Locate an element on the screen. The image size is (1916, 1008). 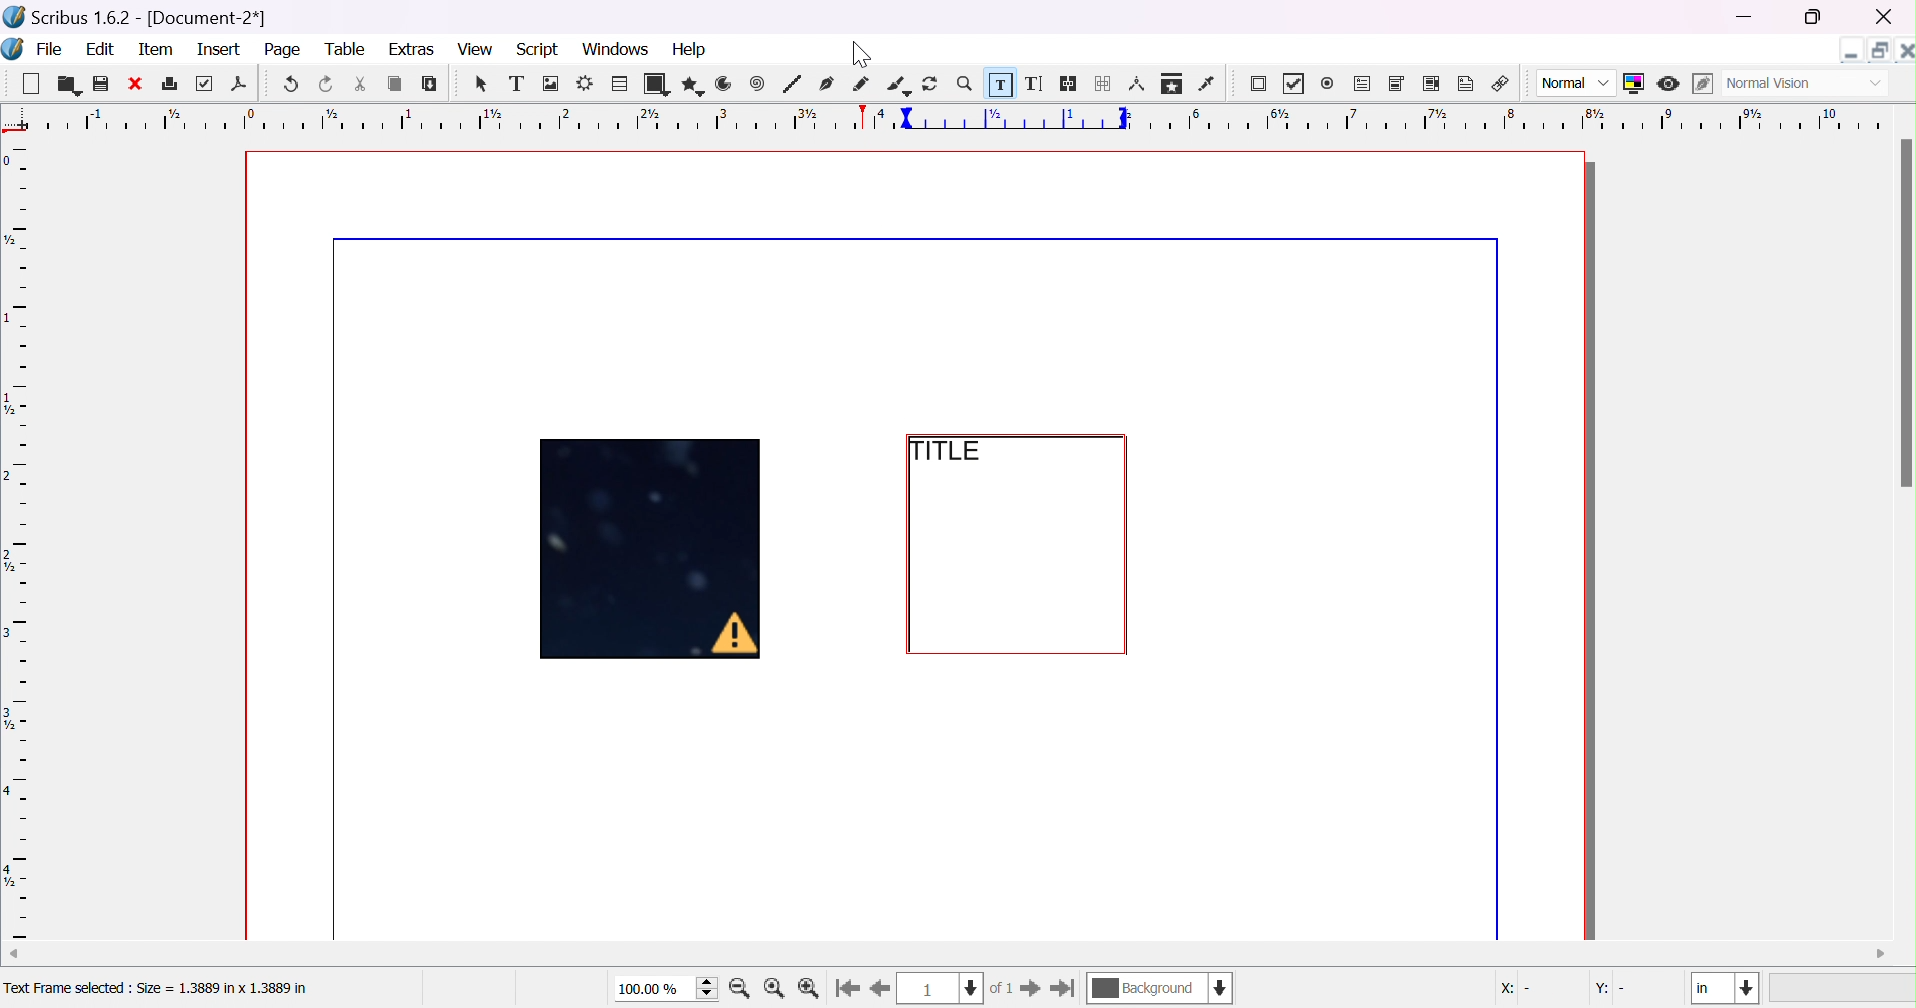
restore down is located at coordinates (1814, 19).